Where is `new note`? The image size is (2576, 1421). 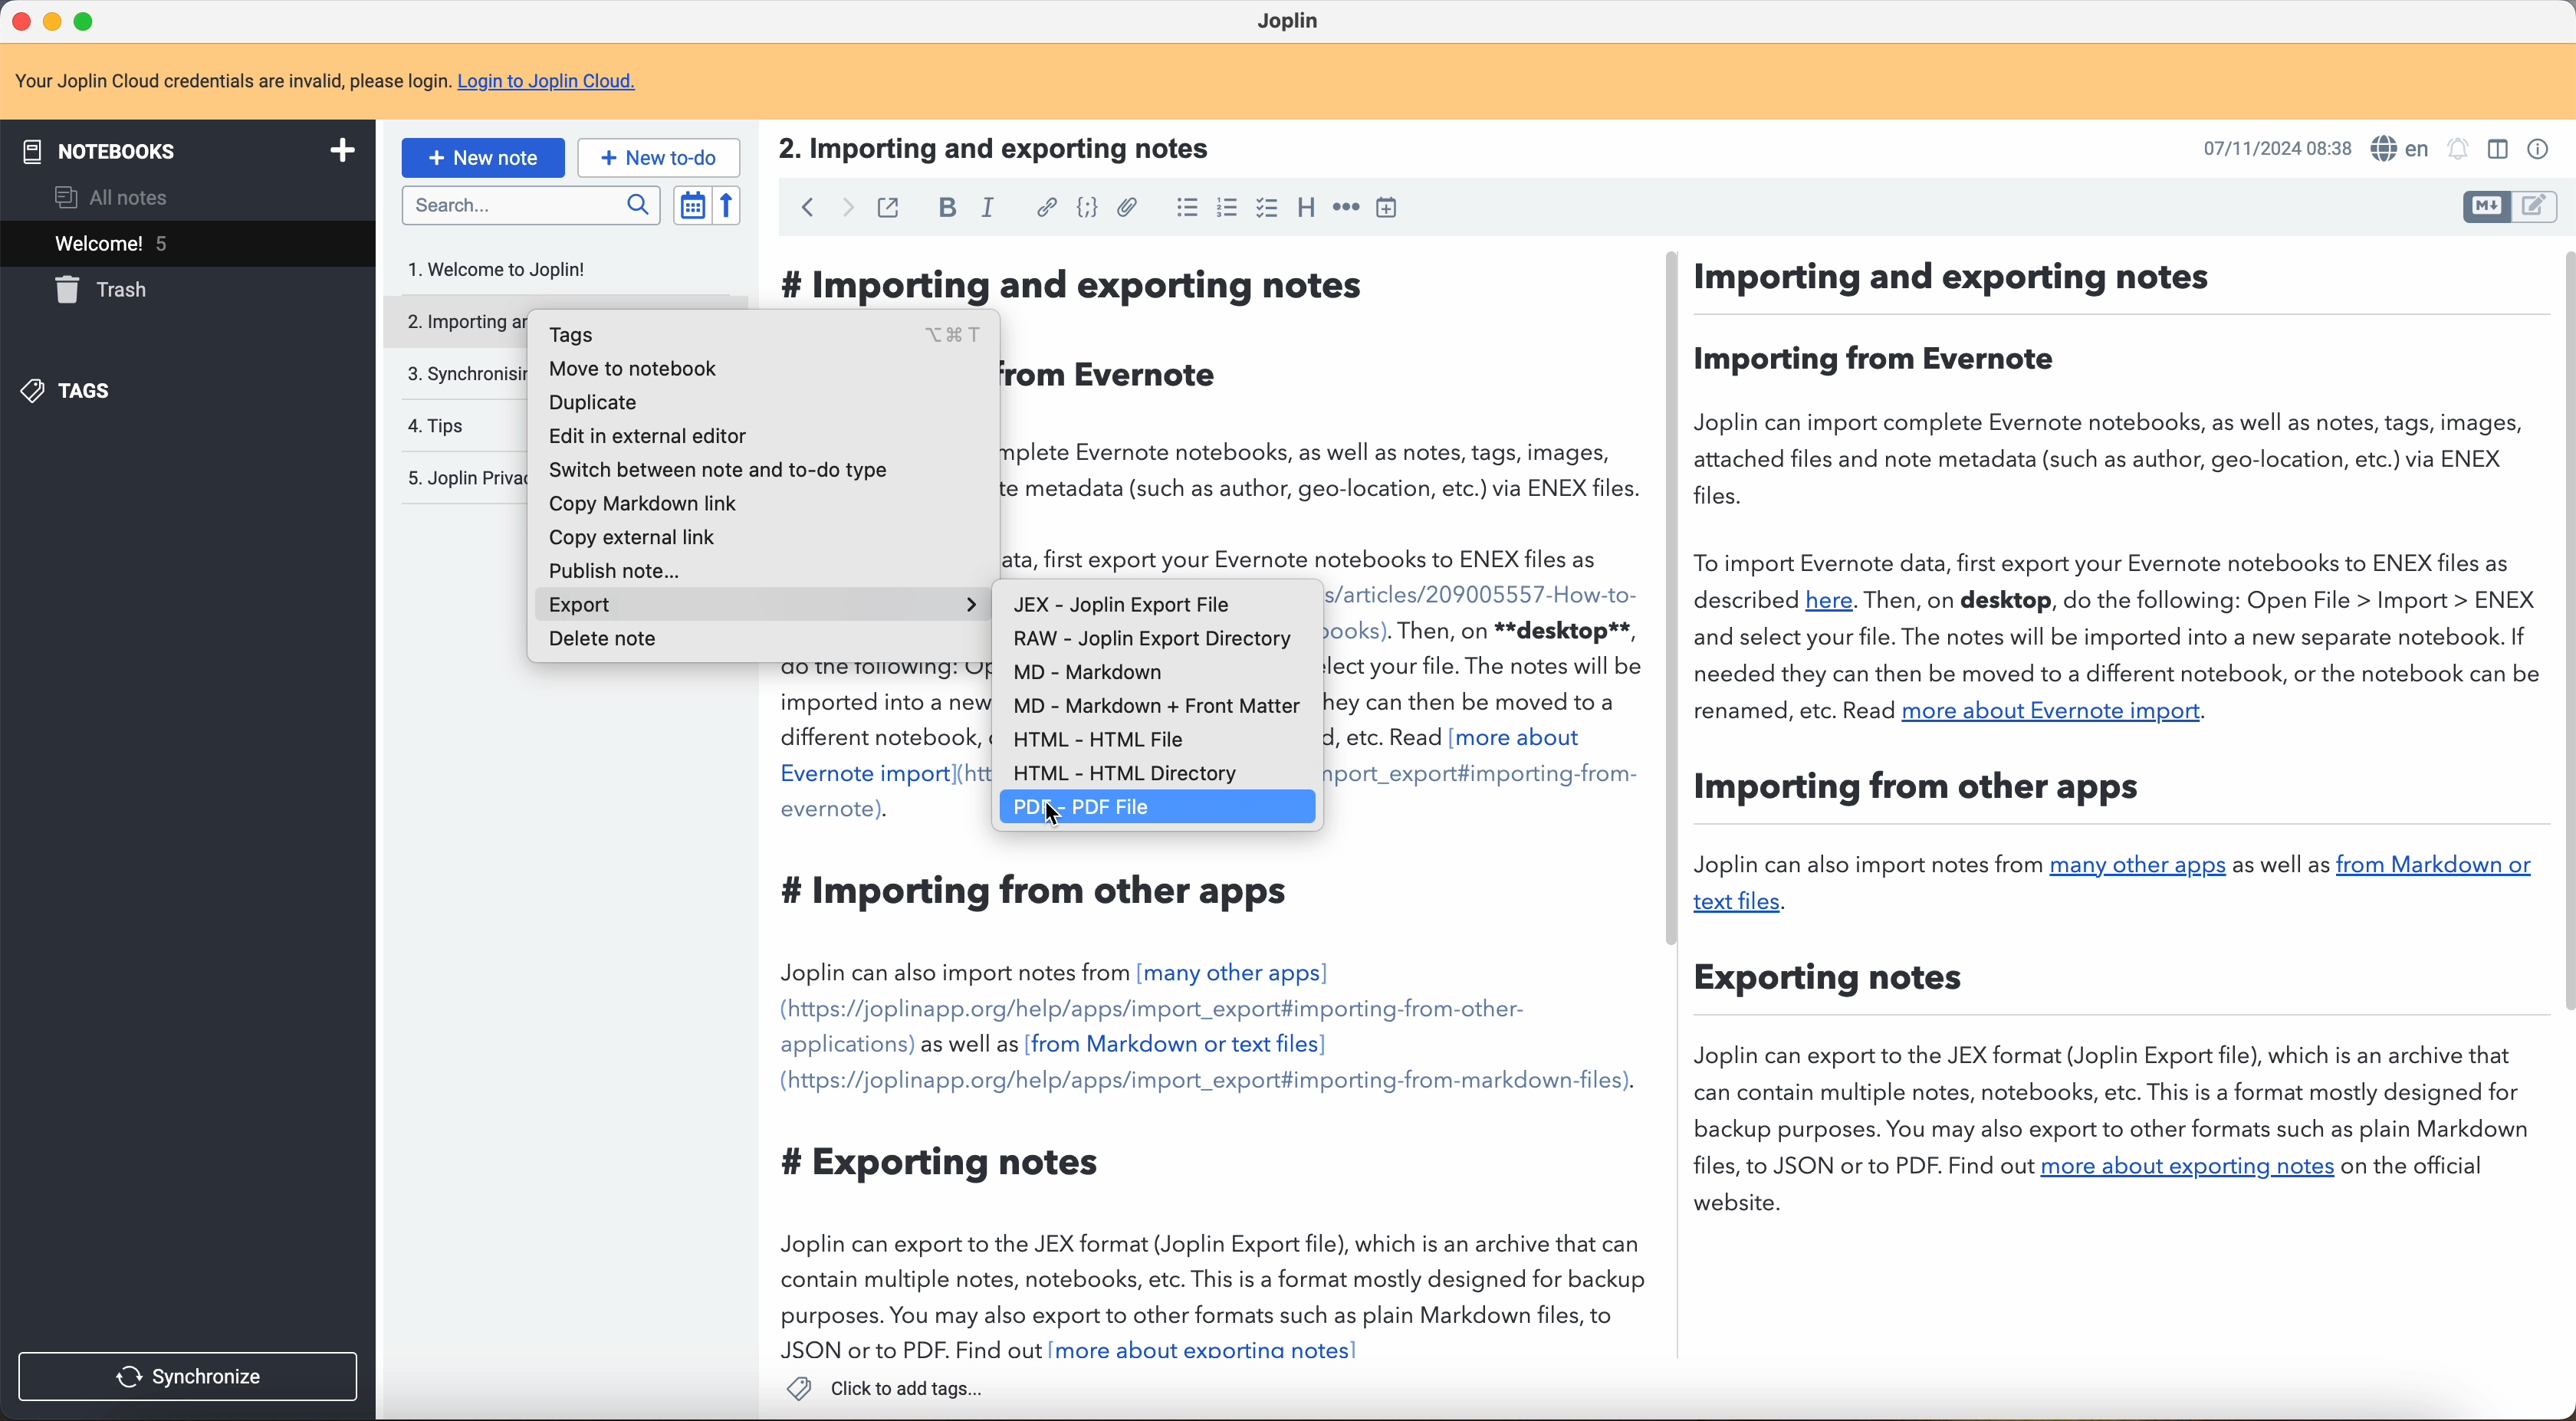 new note is located at coordinates (483, 156).